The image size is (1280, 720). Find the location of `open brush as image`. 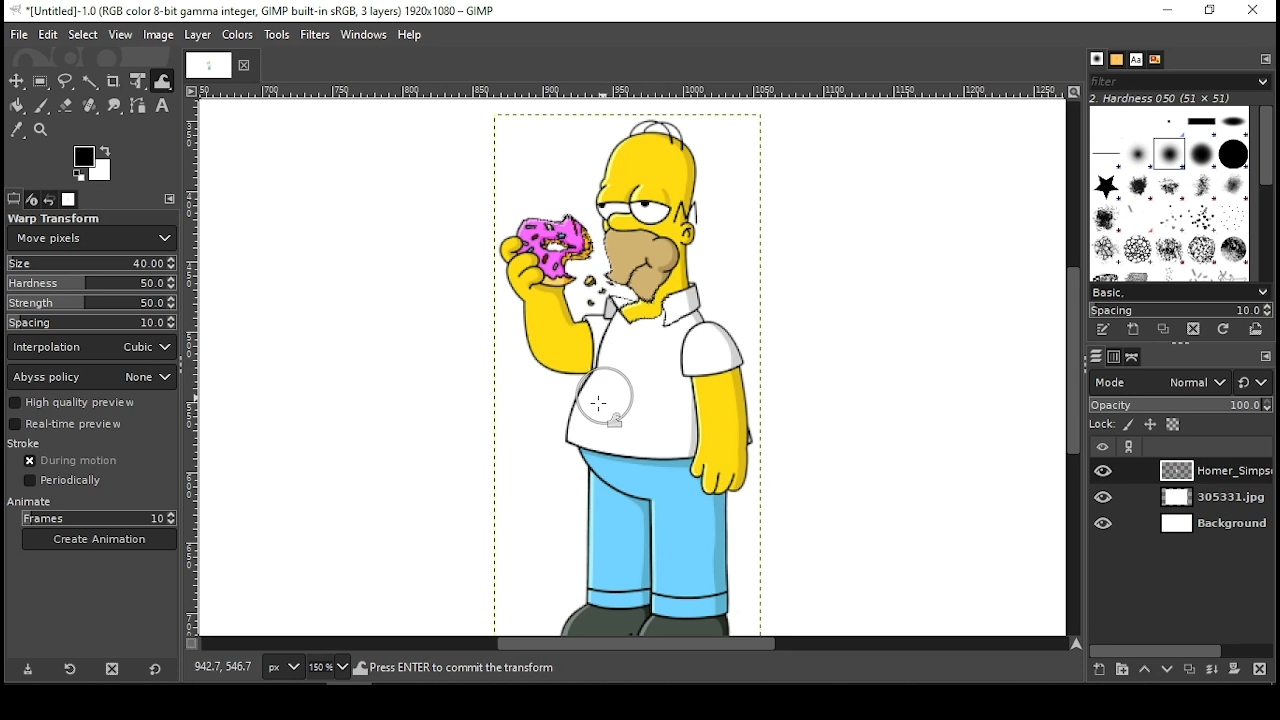

open brush as image is located at coordinates (1259, 329).